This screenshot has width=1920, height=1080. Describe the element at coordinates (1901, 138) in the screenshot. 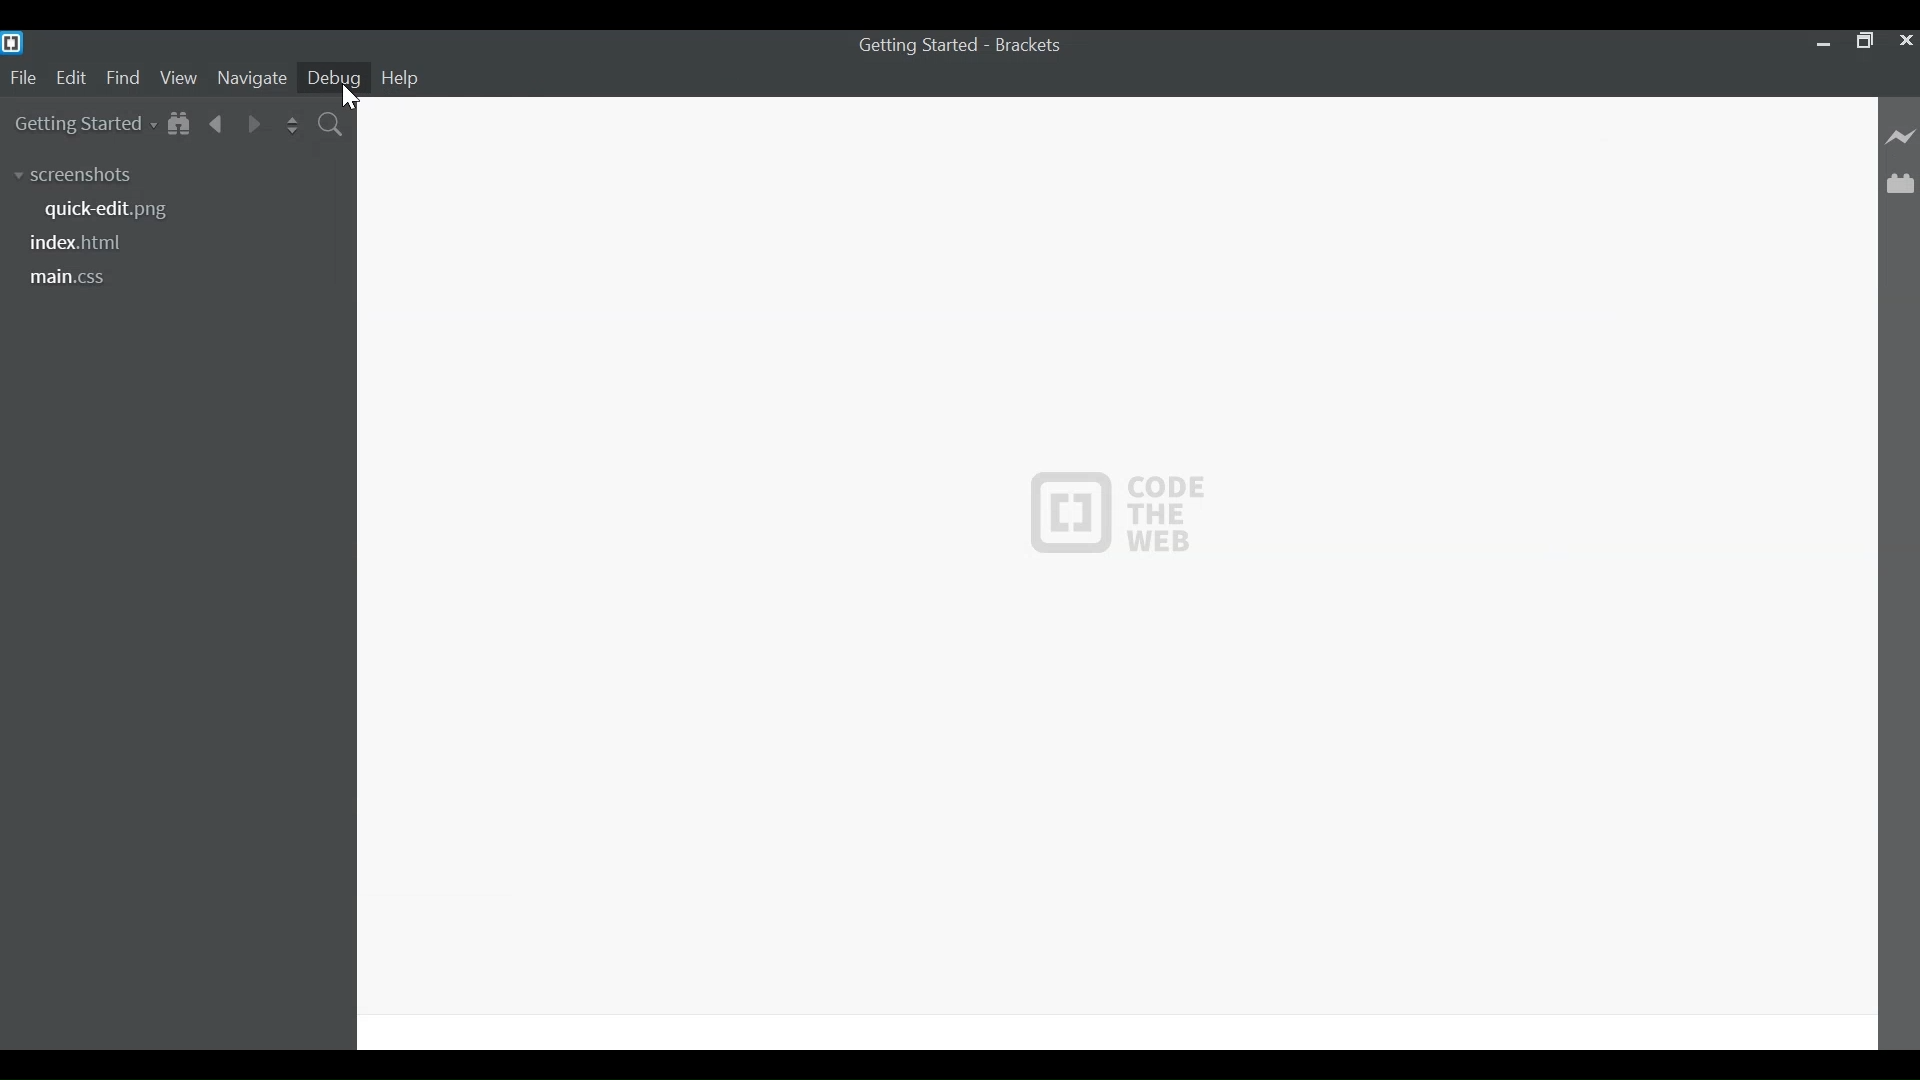

I see `Live Preview` at that location.